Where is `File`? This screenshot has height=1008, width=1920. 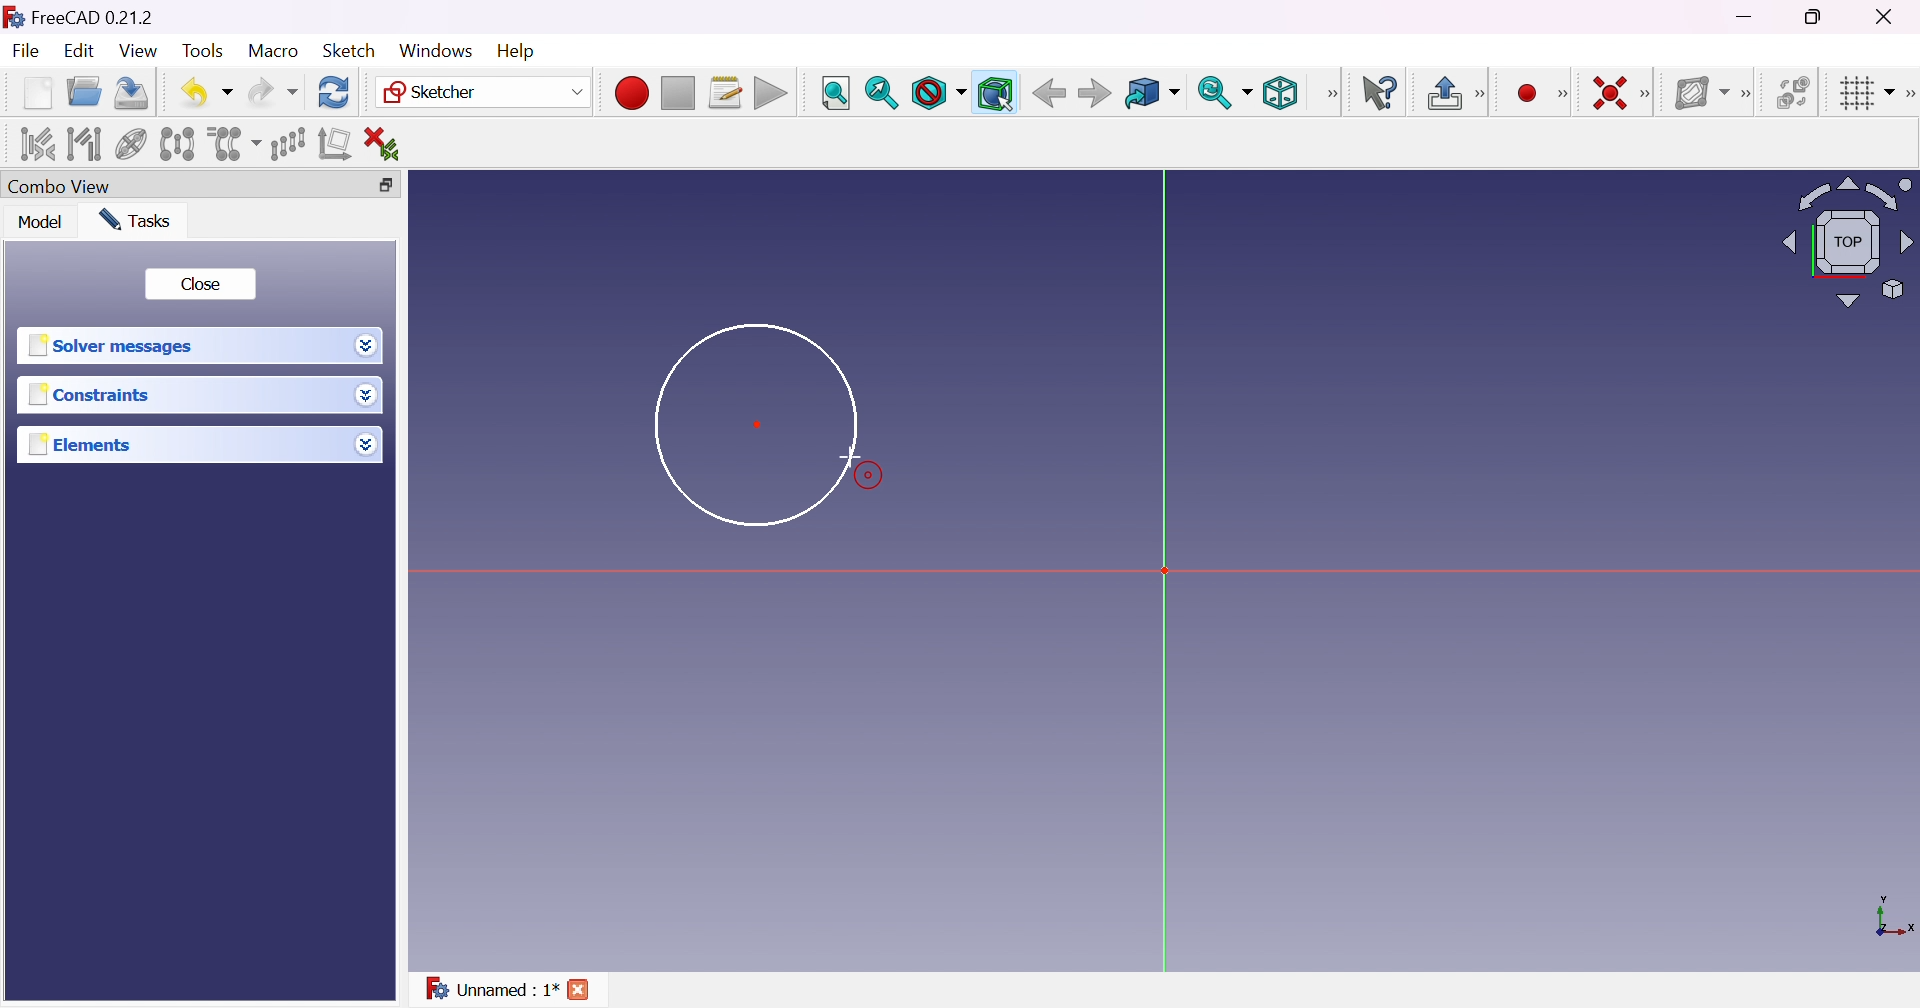 File is located at coordinates (26, 51).